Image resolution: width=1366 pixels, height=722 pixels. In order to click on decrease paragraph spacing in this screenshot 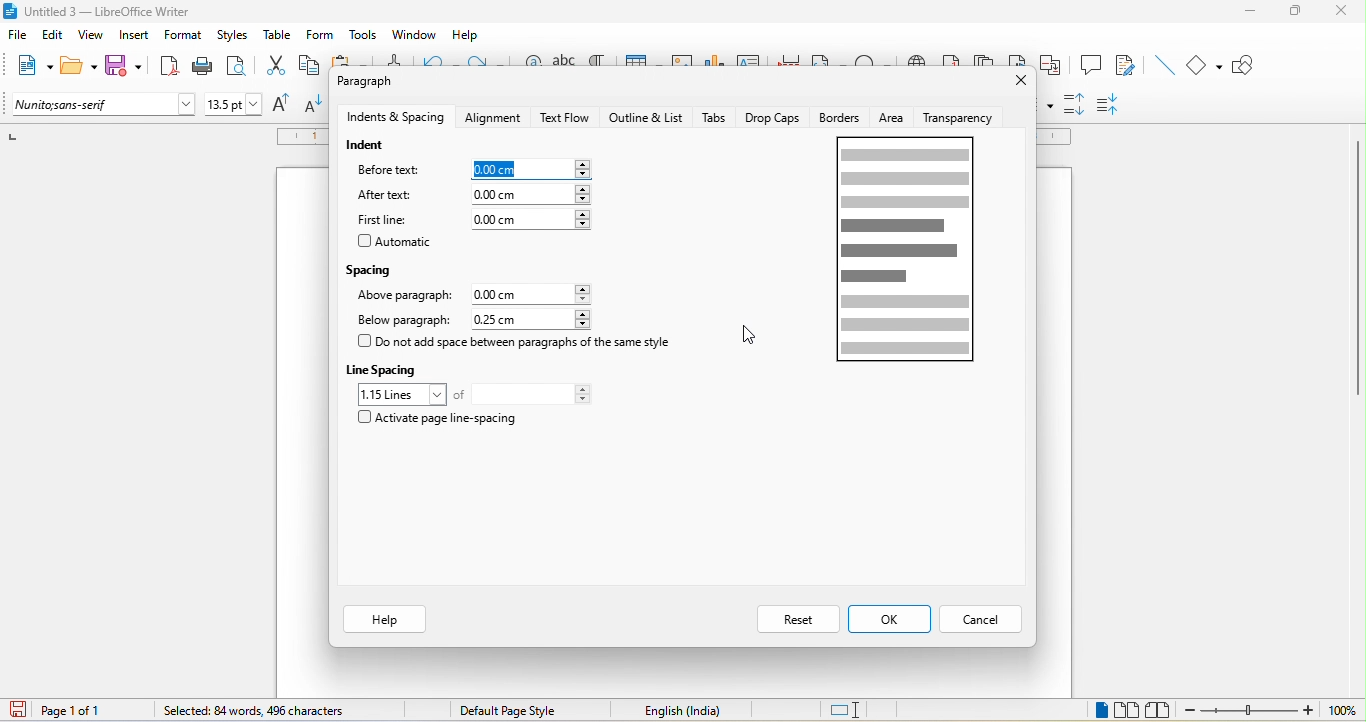, I will do `click(1112, 105)`.